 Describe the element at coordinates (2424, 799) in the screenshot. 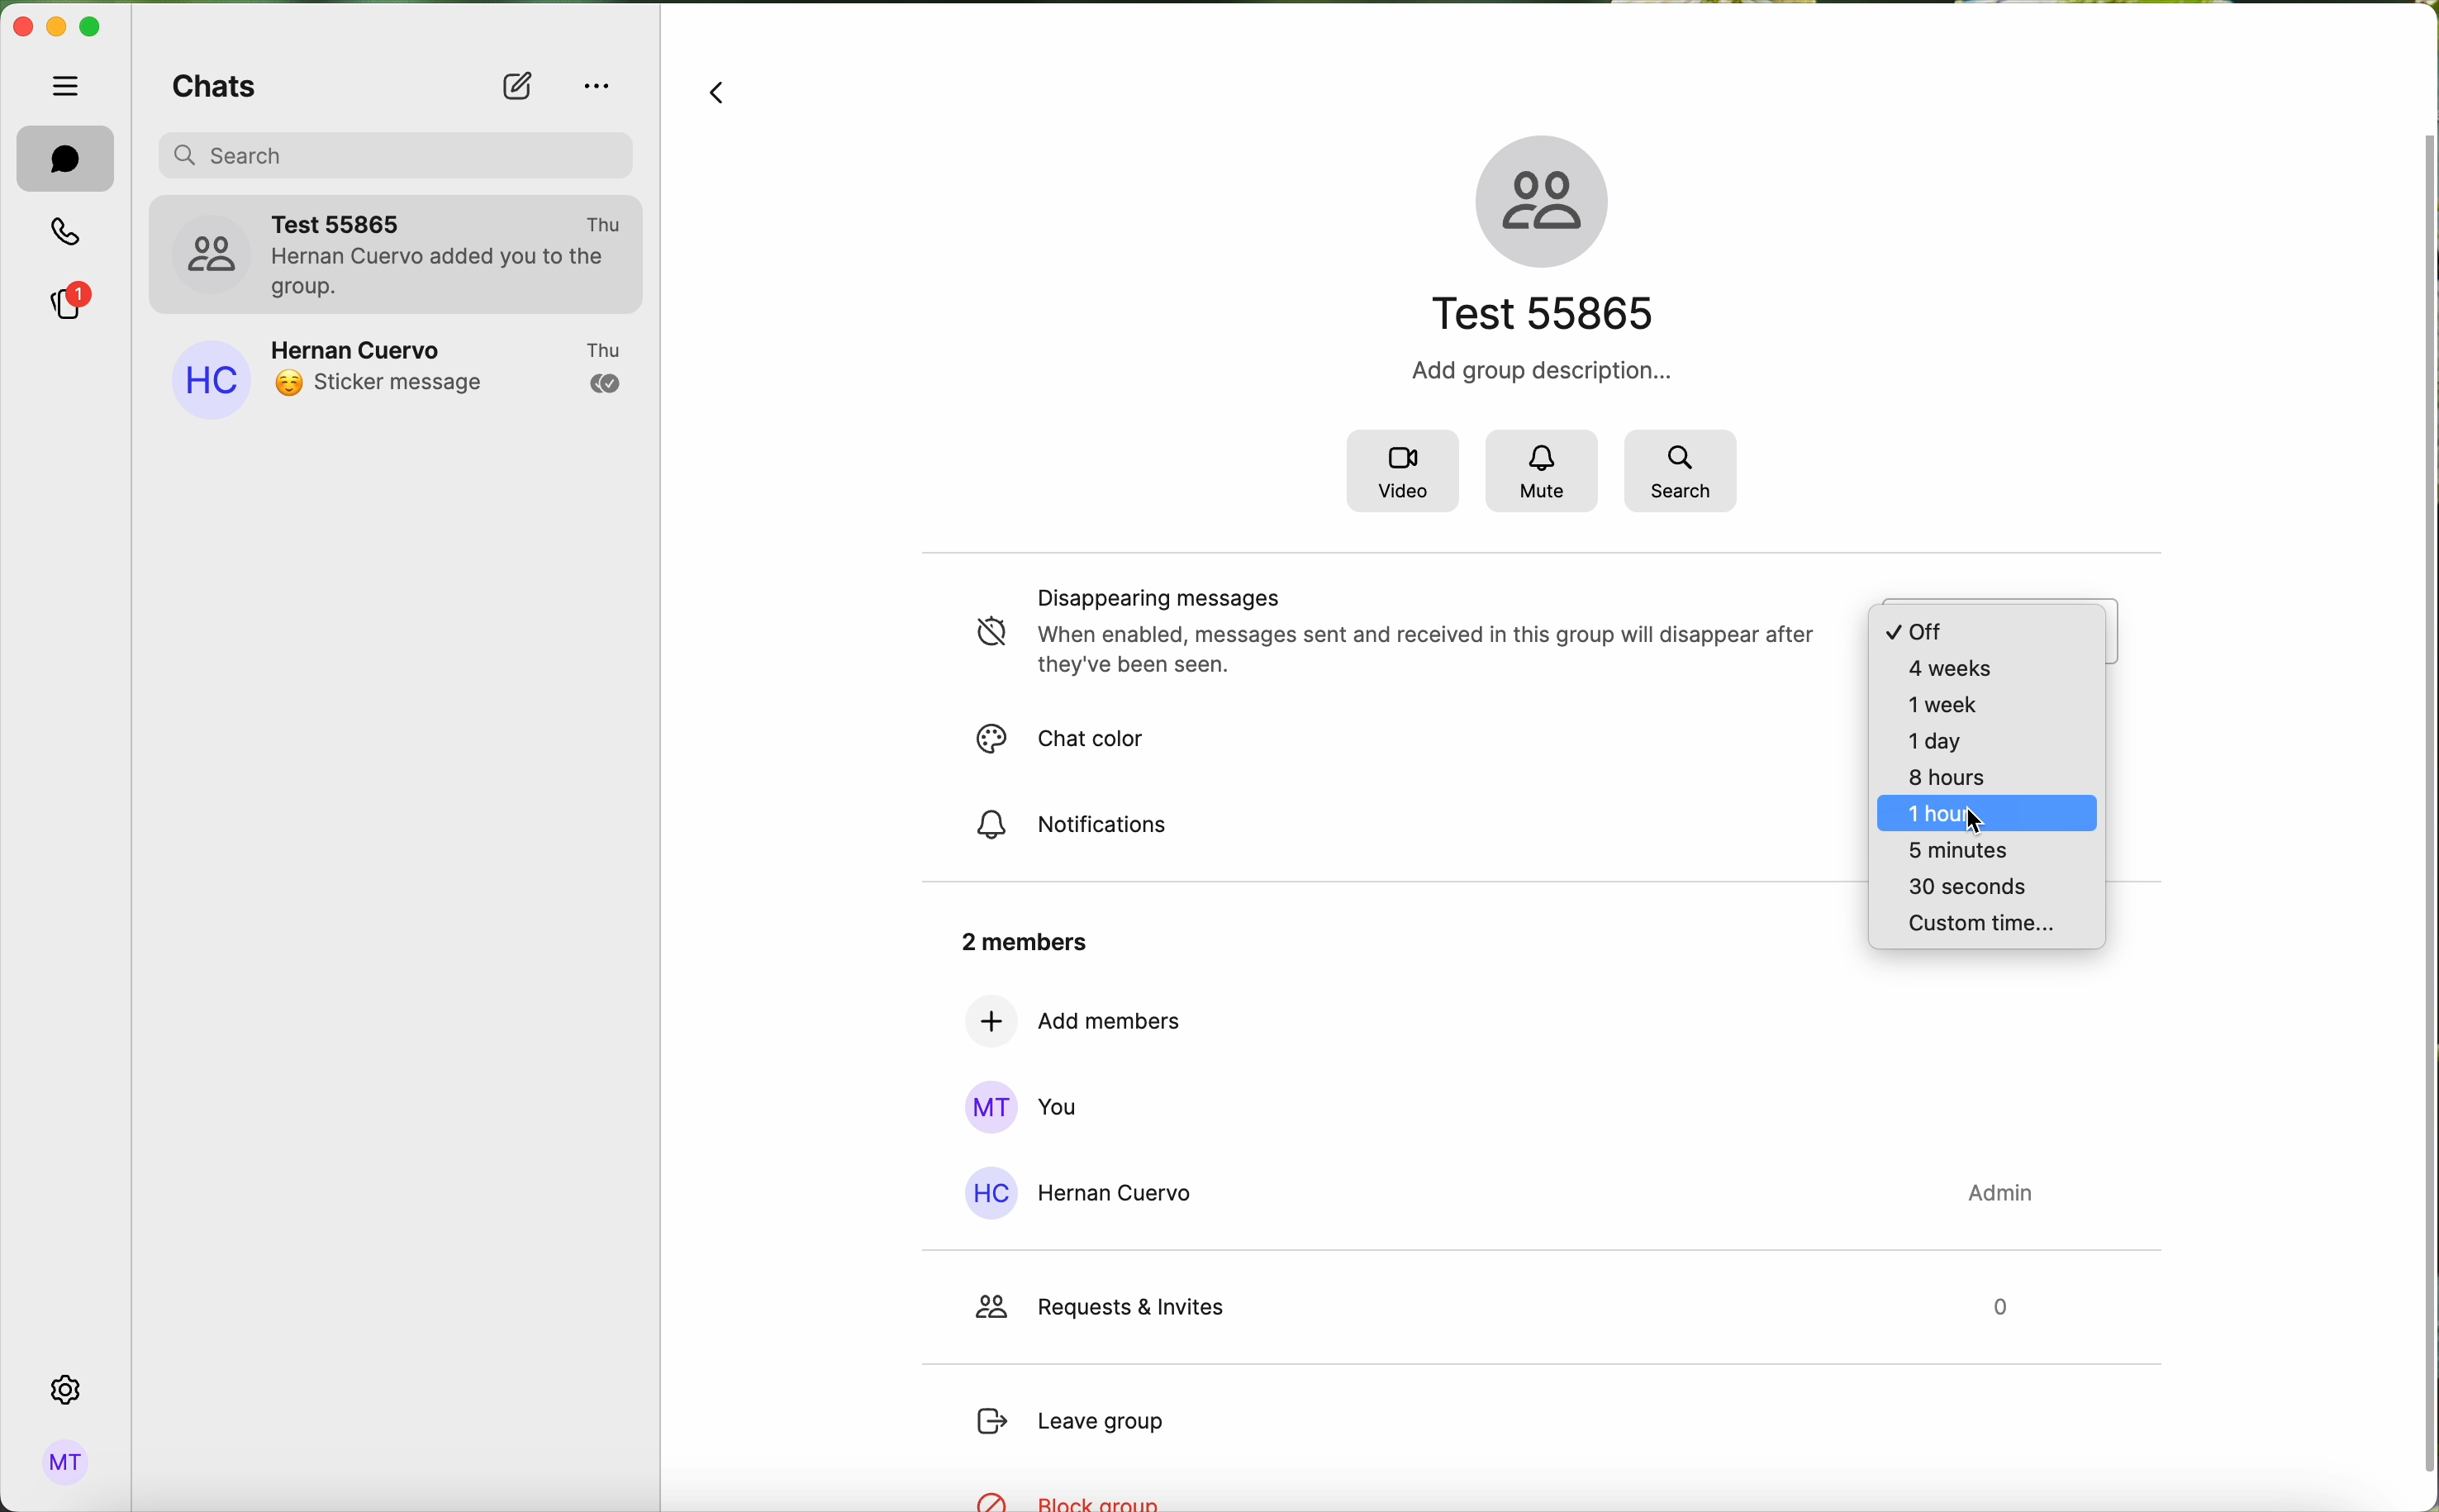

I see `vertical scrollbar` at that location.